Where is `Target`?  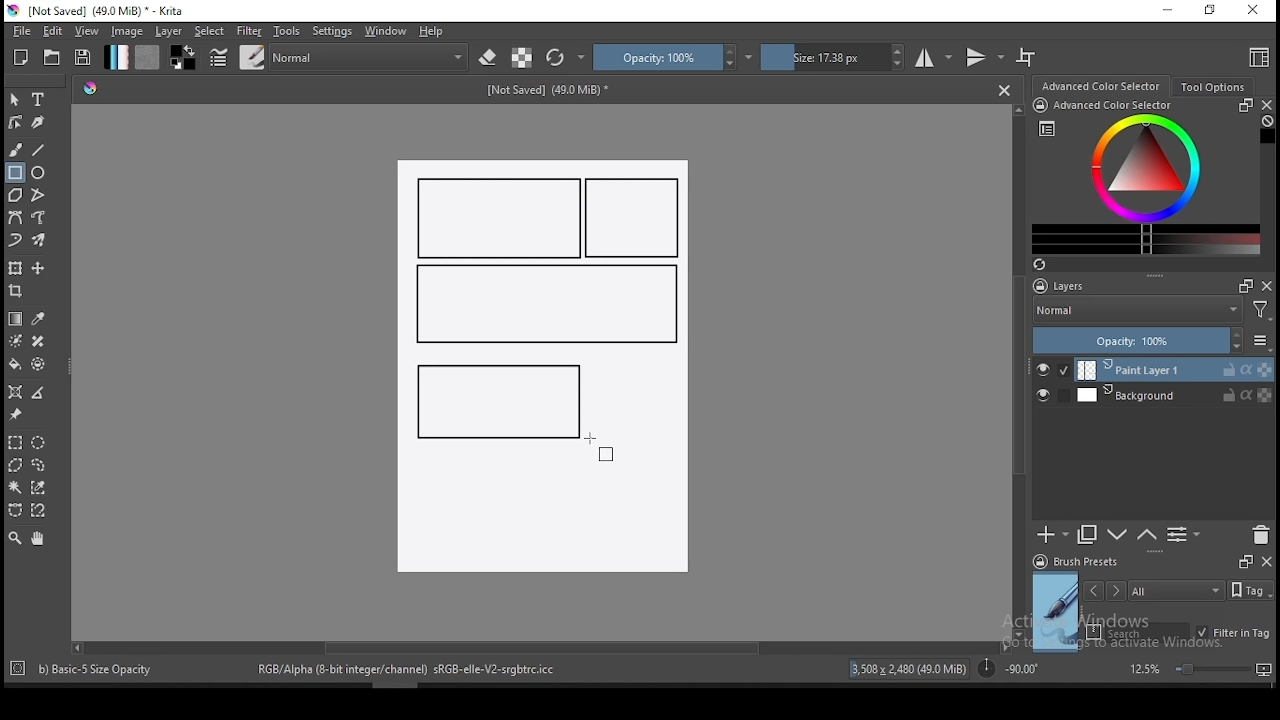
Target is located at coordinates (19, 669).